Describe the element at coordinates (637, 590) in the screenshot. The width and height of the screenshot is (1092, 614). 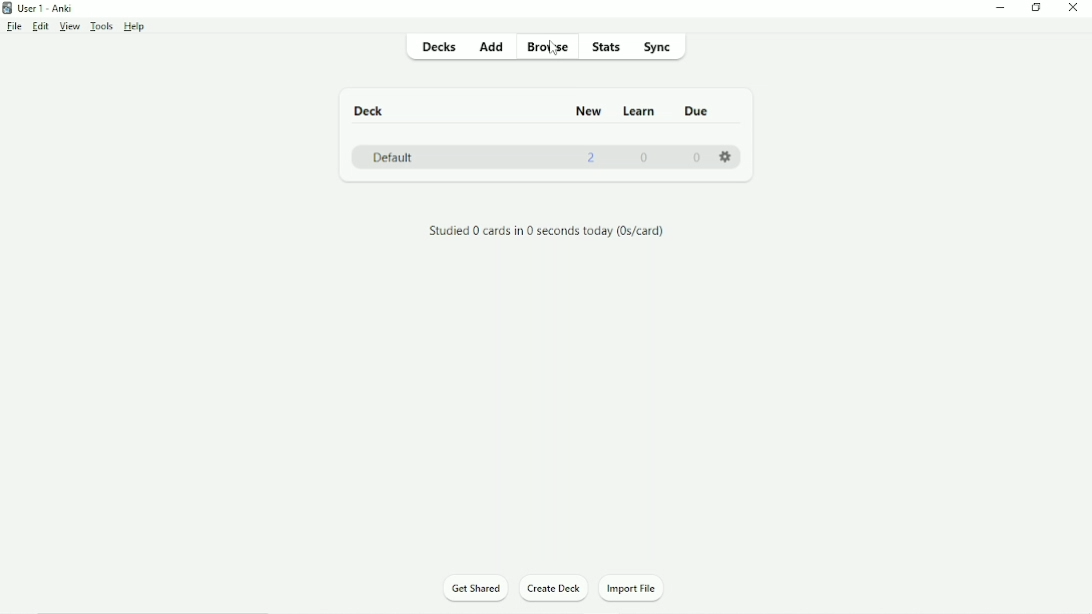
I see `Import File` at that location.